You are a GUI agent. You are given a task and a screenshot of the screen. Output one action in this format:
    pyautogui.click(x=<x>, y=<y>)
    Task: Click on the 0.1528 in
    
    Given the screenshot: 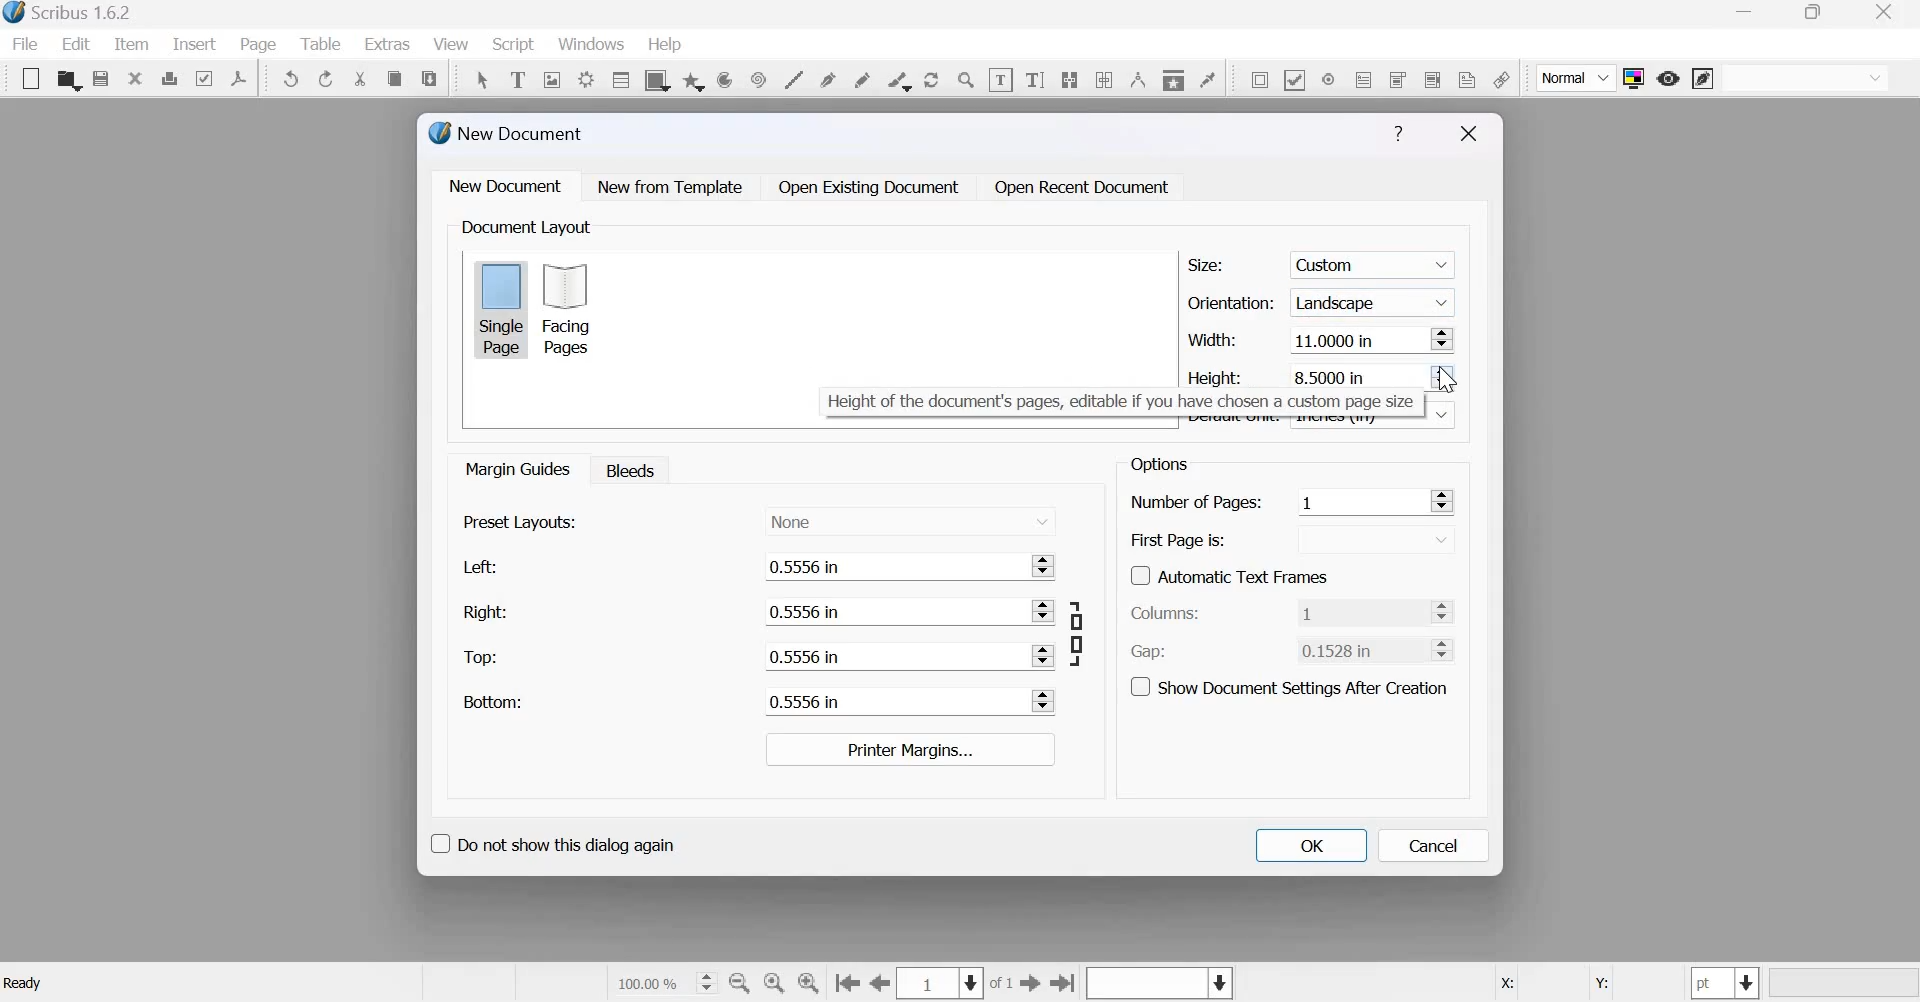 What is the action you would take?
    pyautogui.click(x=1356, y=649)
    